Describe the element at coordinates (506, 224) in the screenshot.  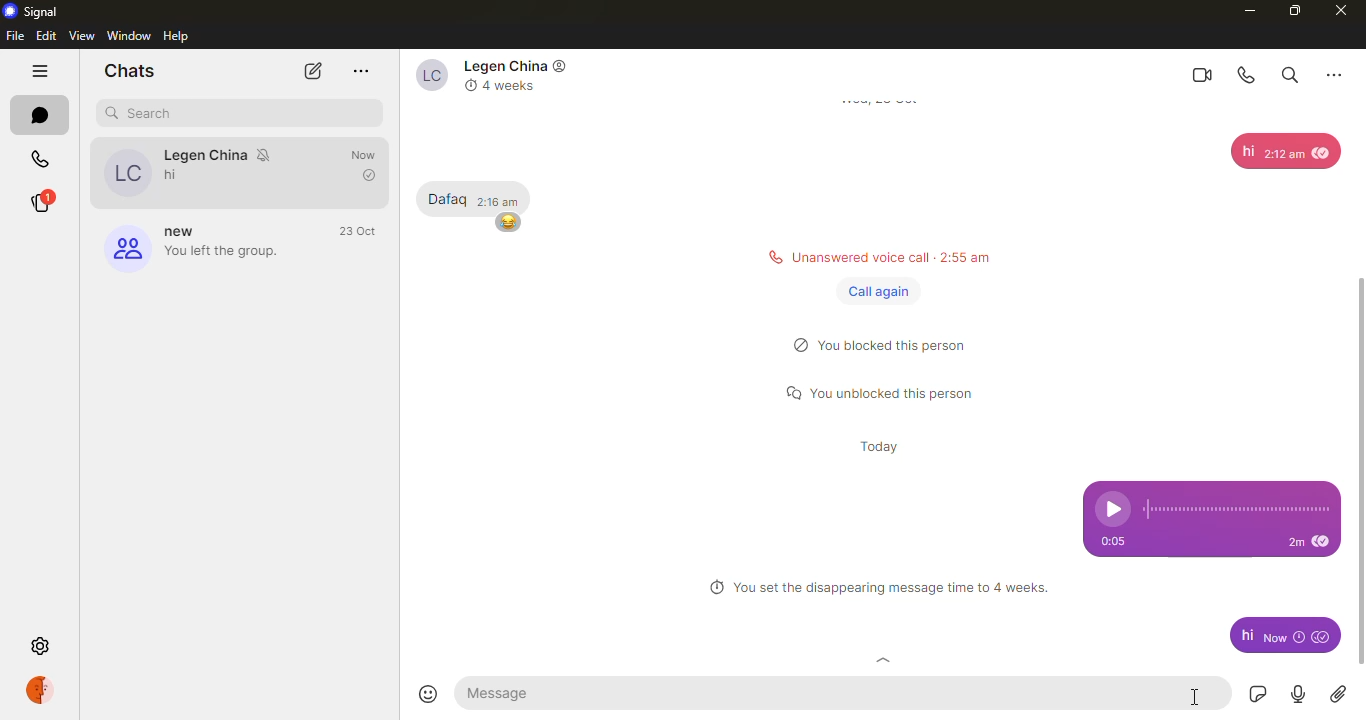
I see `happy emoji` at that location.